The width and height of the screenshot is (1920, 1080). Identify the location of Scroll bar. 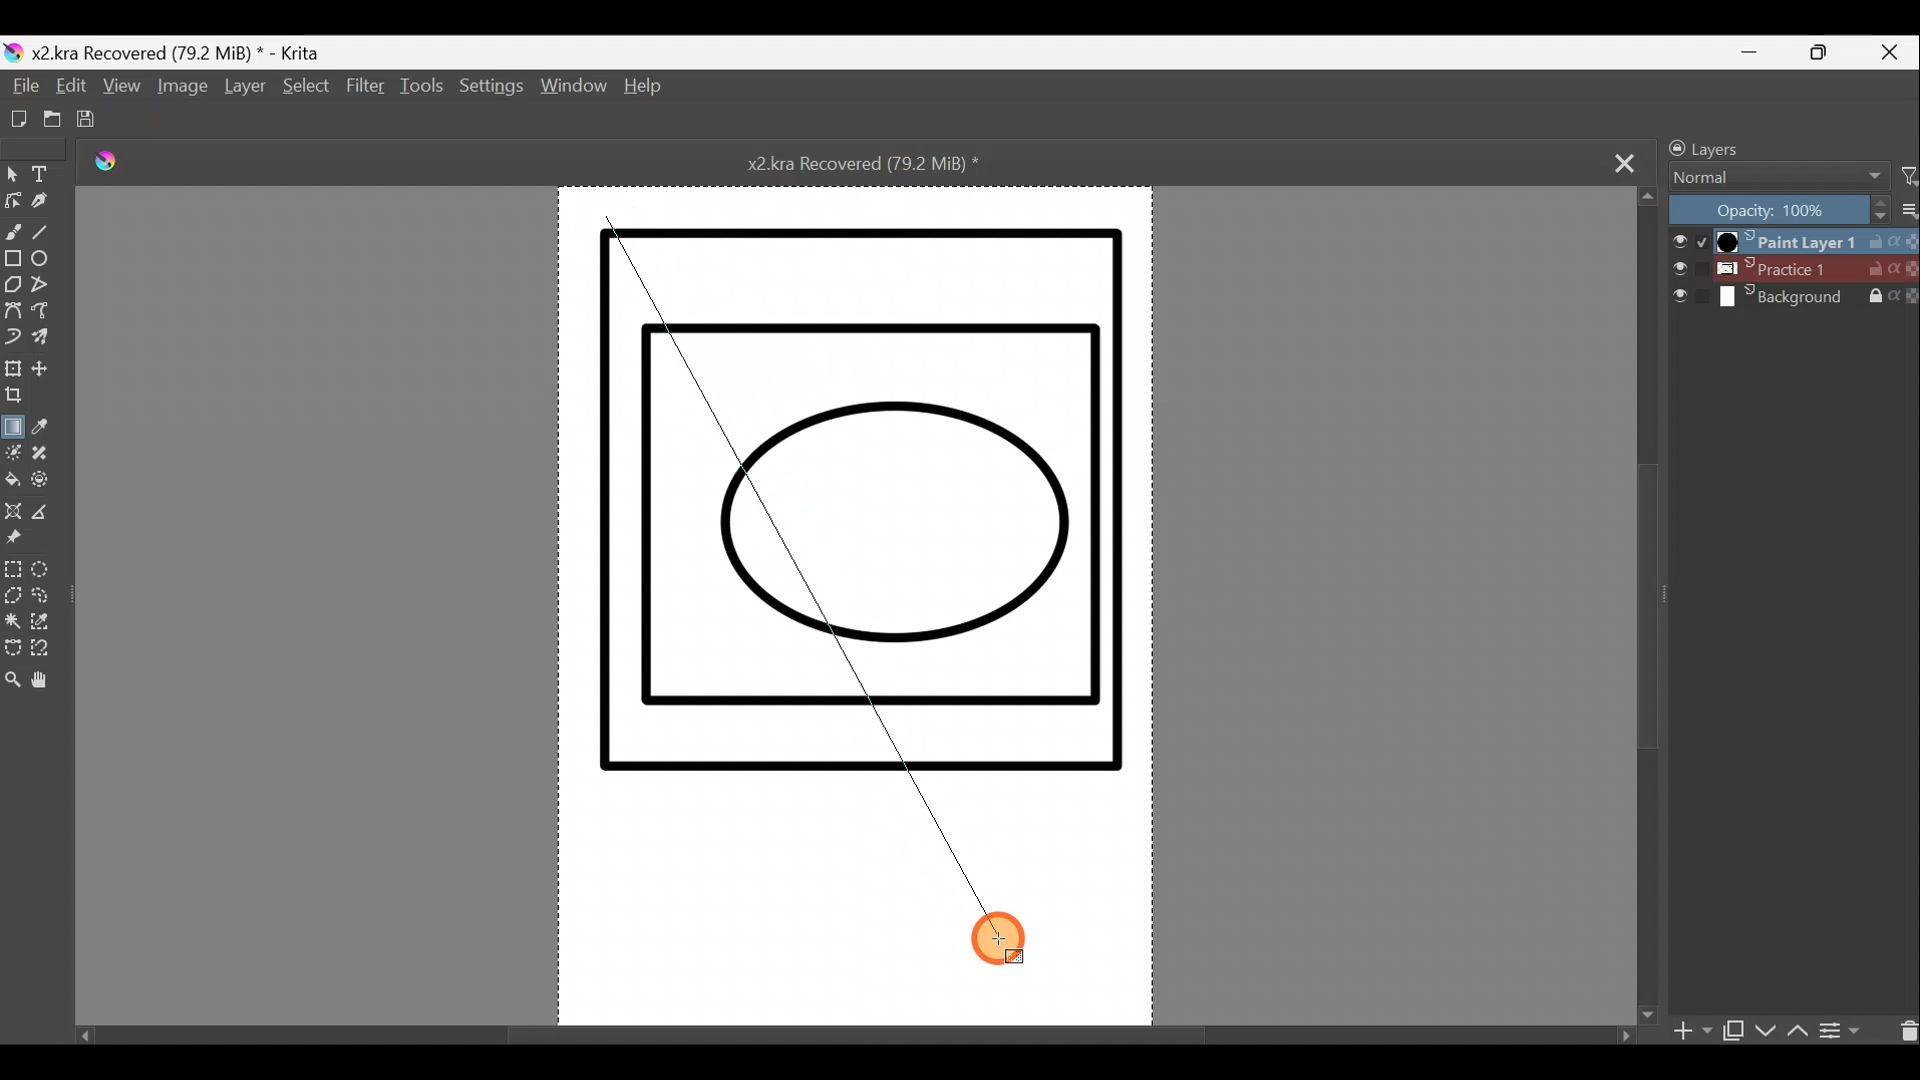
(849, 1029).